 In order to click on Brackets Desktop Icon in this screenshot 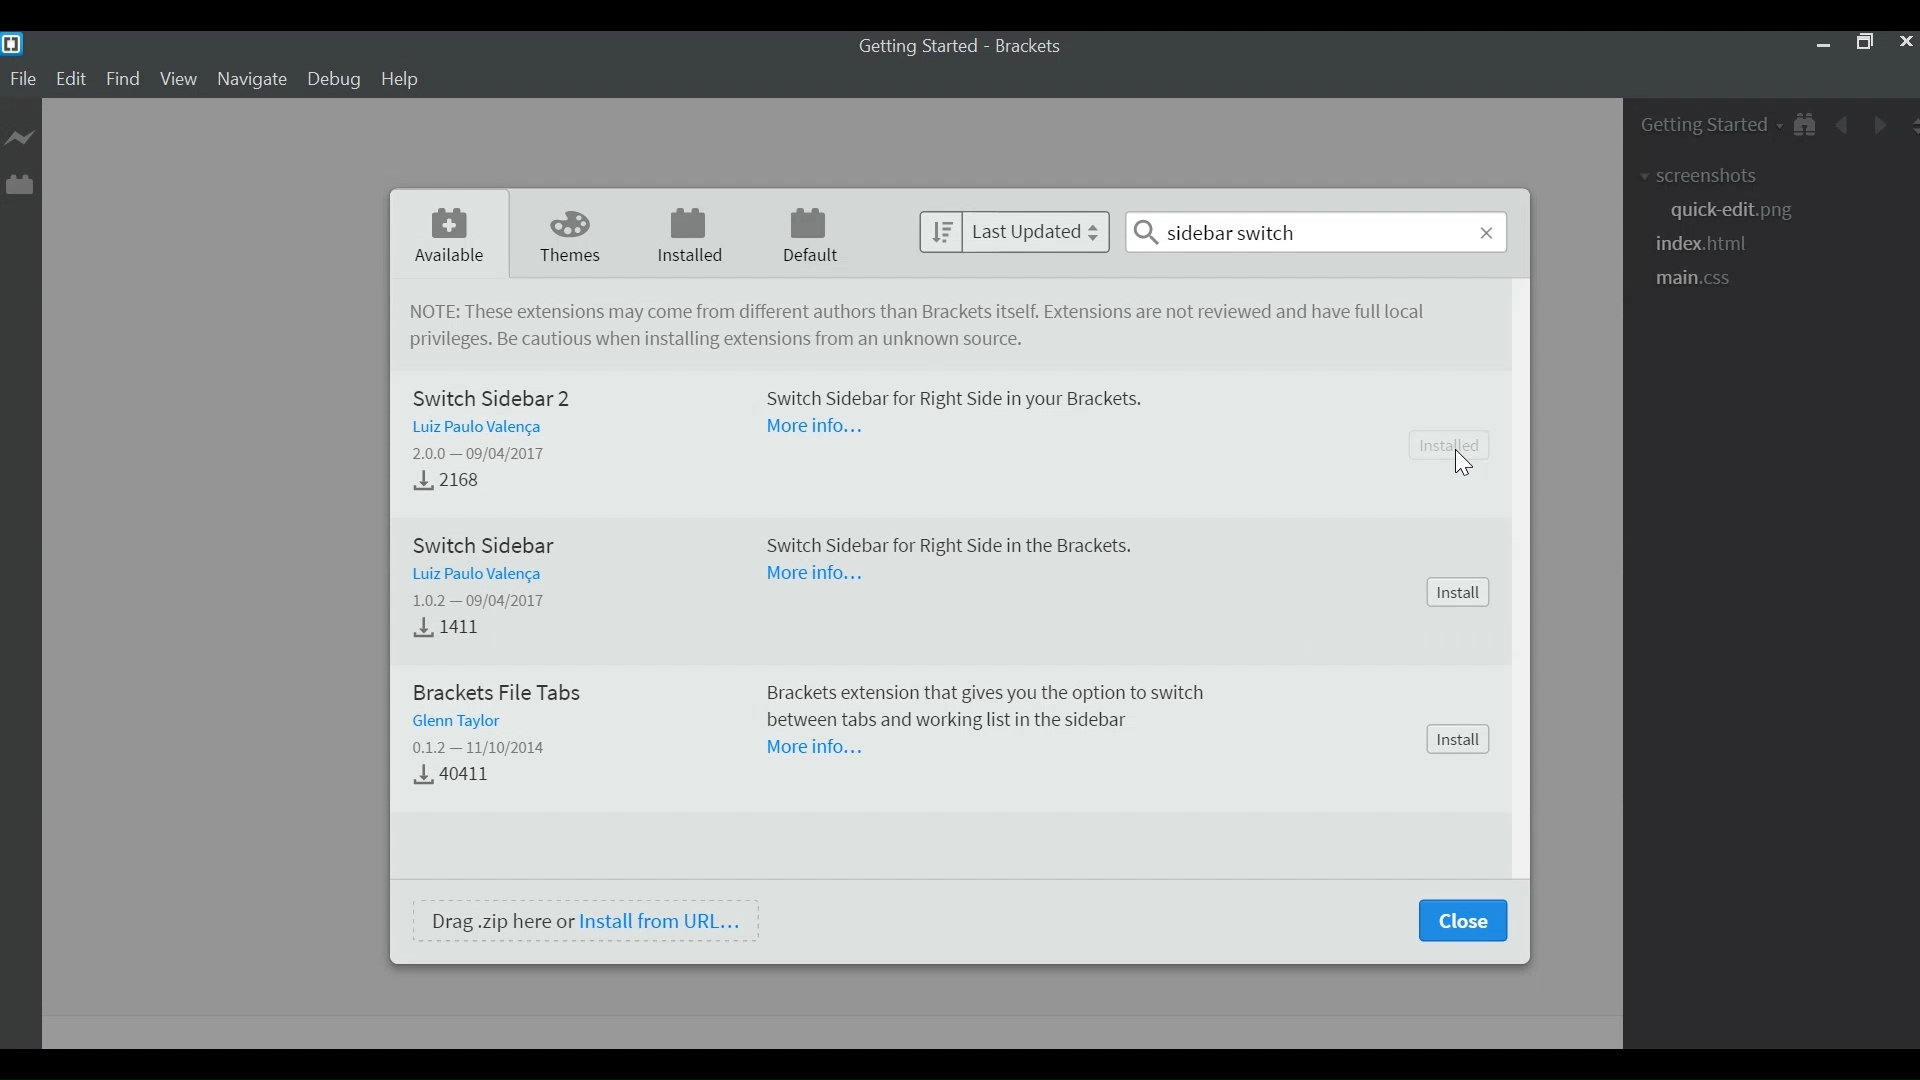, I will do `click(12, 43)`.